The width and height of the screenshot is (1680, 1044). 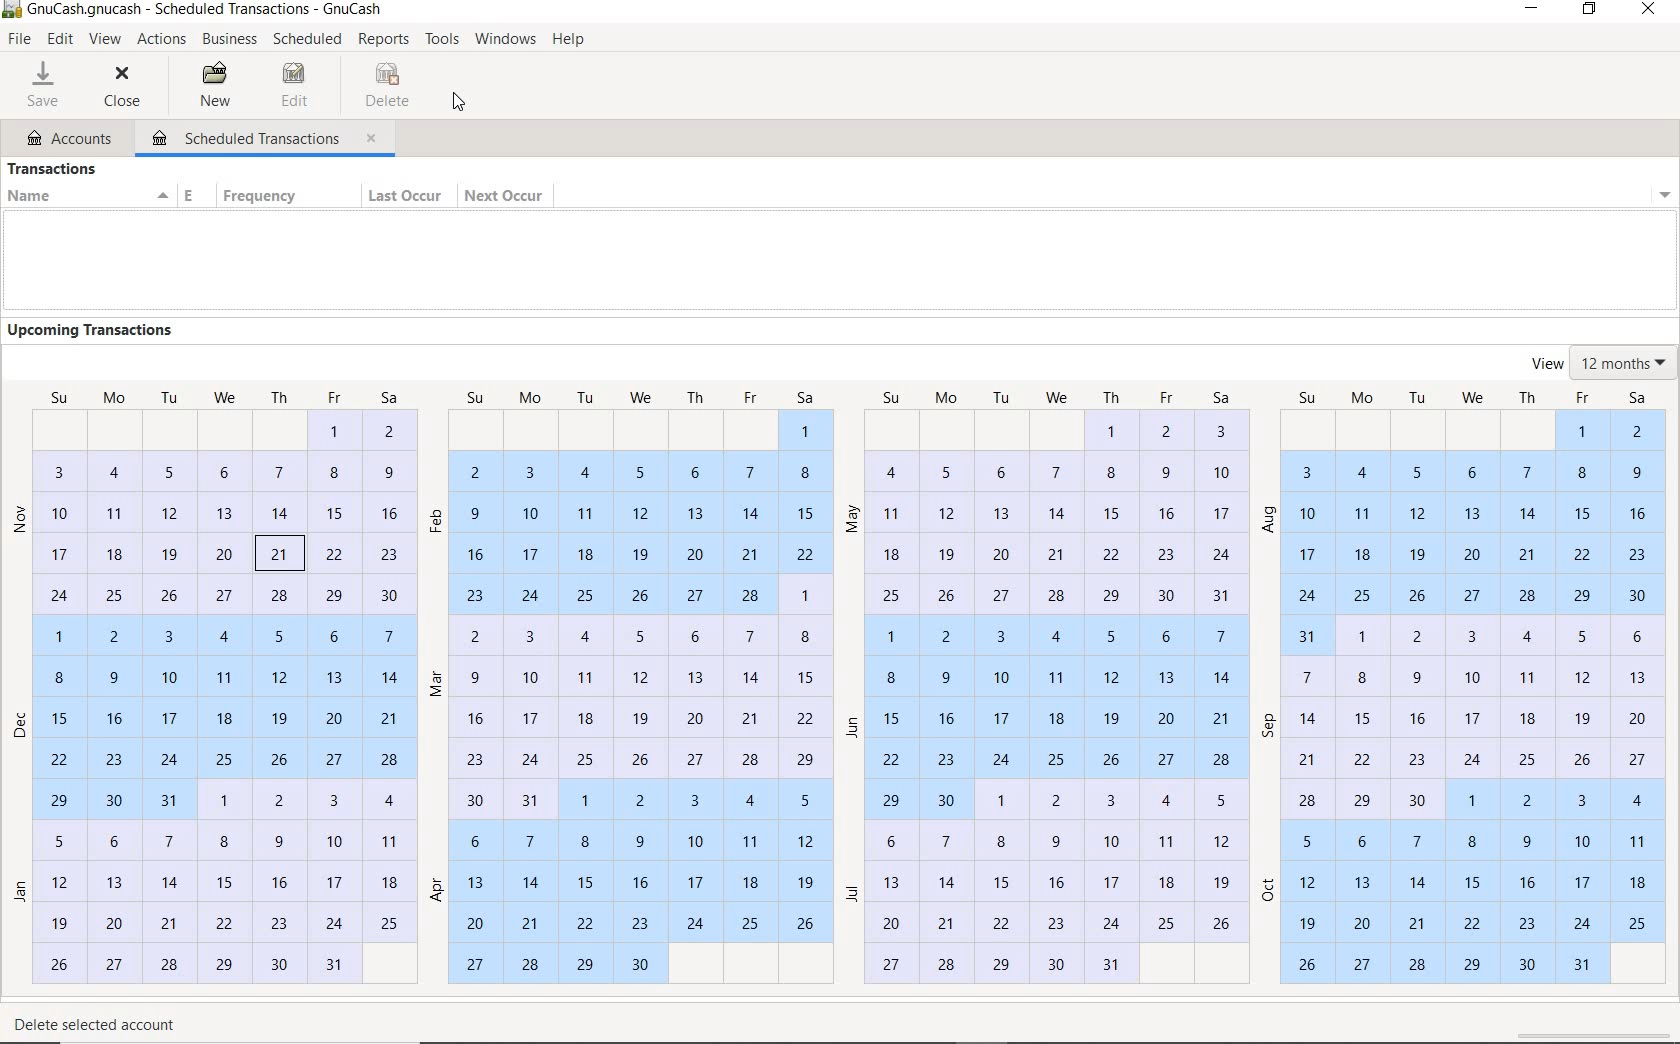 What do you see at coordinates (1533, 9) in the screenshot?
I see `MINIMIZE` at bounding box center [1533, 9].